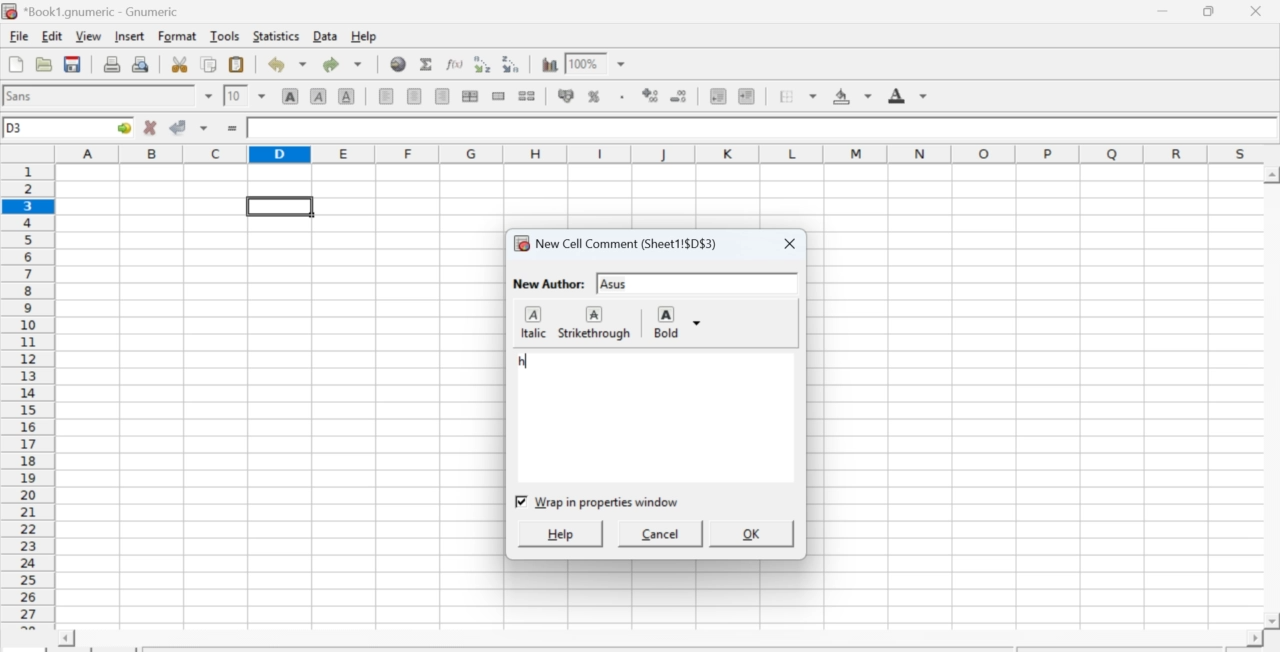 The height and width of the screenshot is (652, 1280). What do you see at coordinates (754, 534) in the screenshot?
I see `ok` at bounding box center [754, 534].